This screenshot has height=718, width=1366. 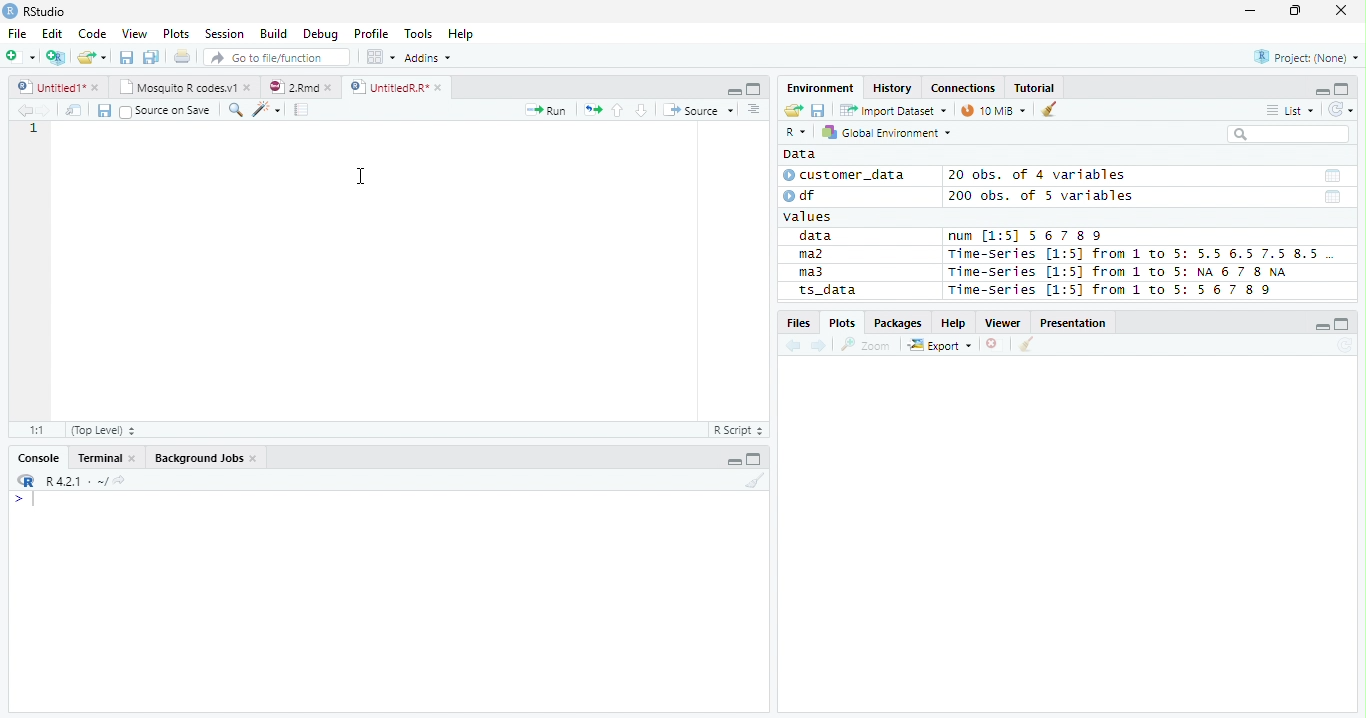 I want to click on Down, so click(x=641, y=111).